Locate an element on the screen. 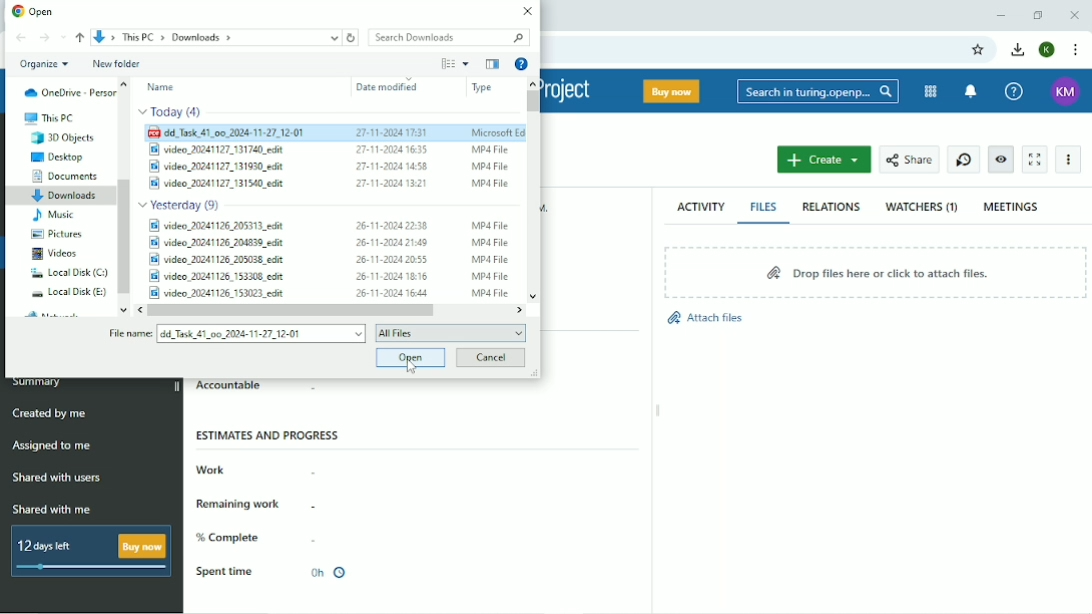 This screenshot has width=1092, height=614. Horizontal scrollbar is located at coordinates (290, 310).